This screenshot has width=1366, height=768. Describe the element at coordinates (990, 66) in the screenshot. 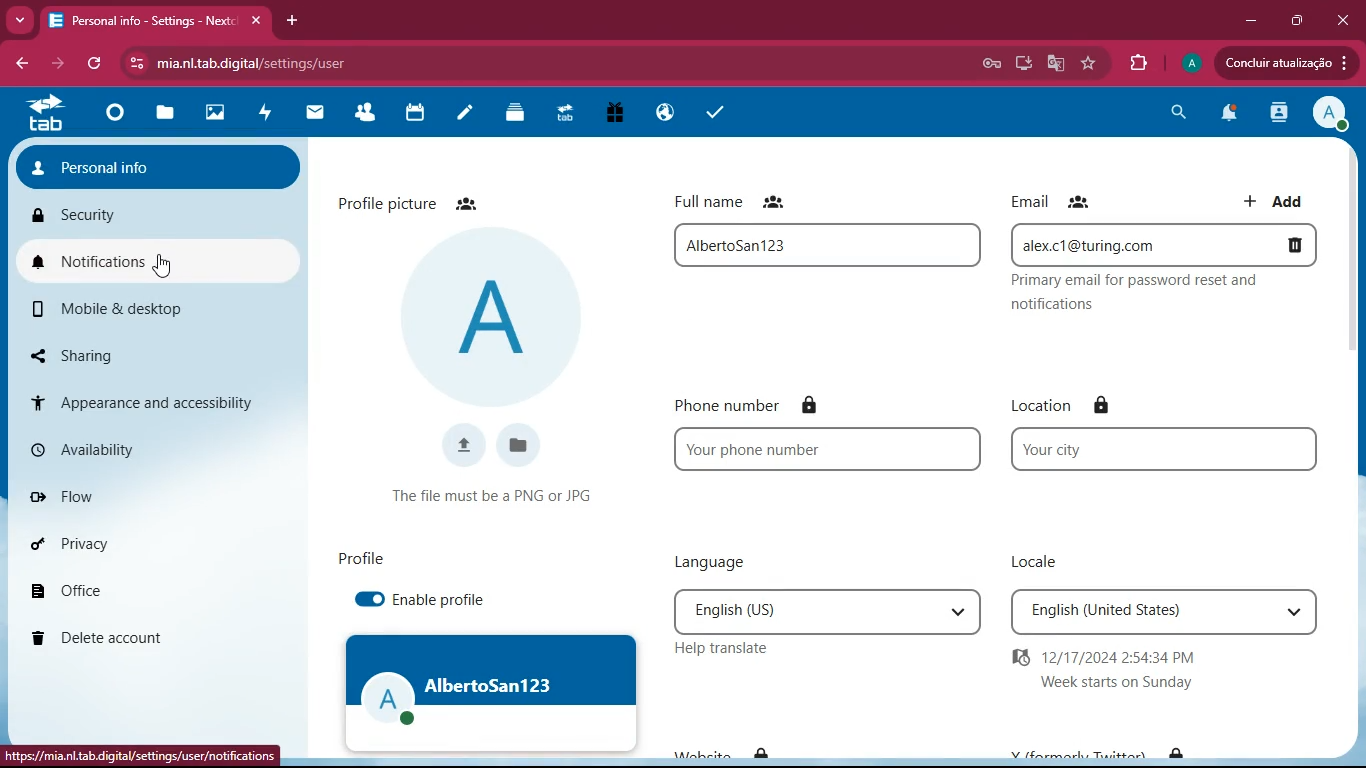

I see `Password manager` at that location.